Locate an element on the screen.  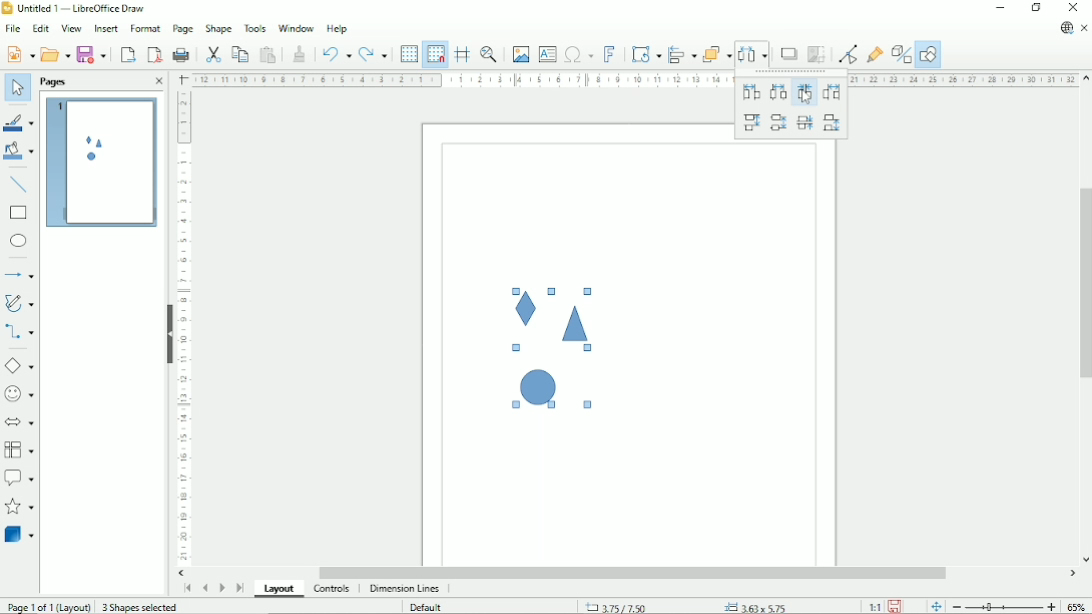
Display grid is located at coordinates (408, 53).